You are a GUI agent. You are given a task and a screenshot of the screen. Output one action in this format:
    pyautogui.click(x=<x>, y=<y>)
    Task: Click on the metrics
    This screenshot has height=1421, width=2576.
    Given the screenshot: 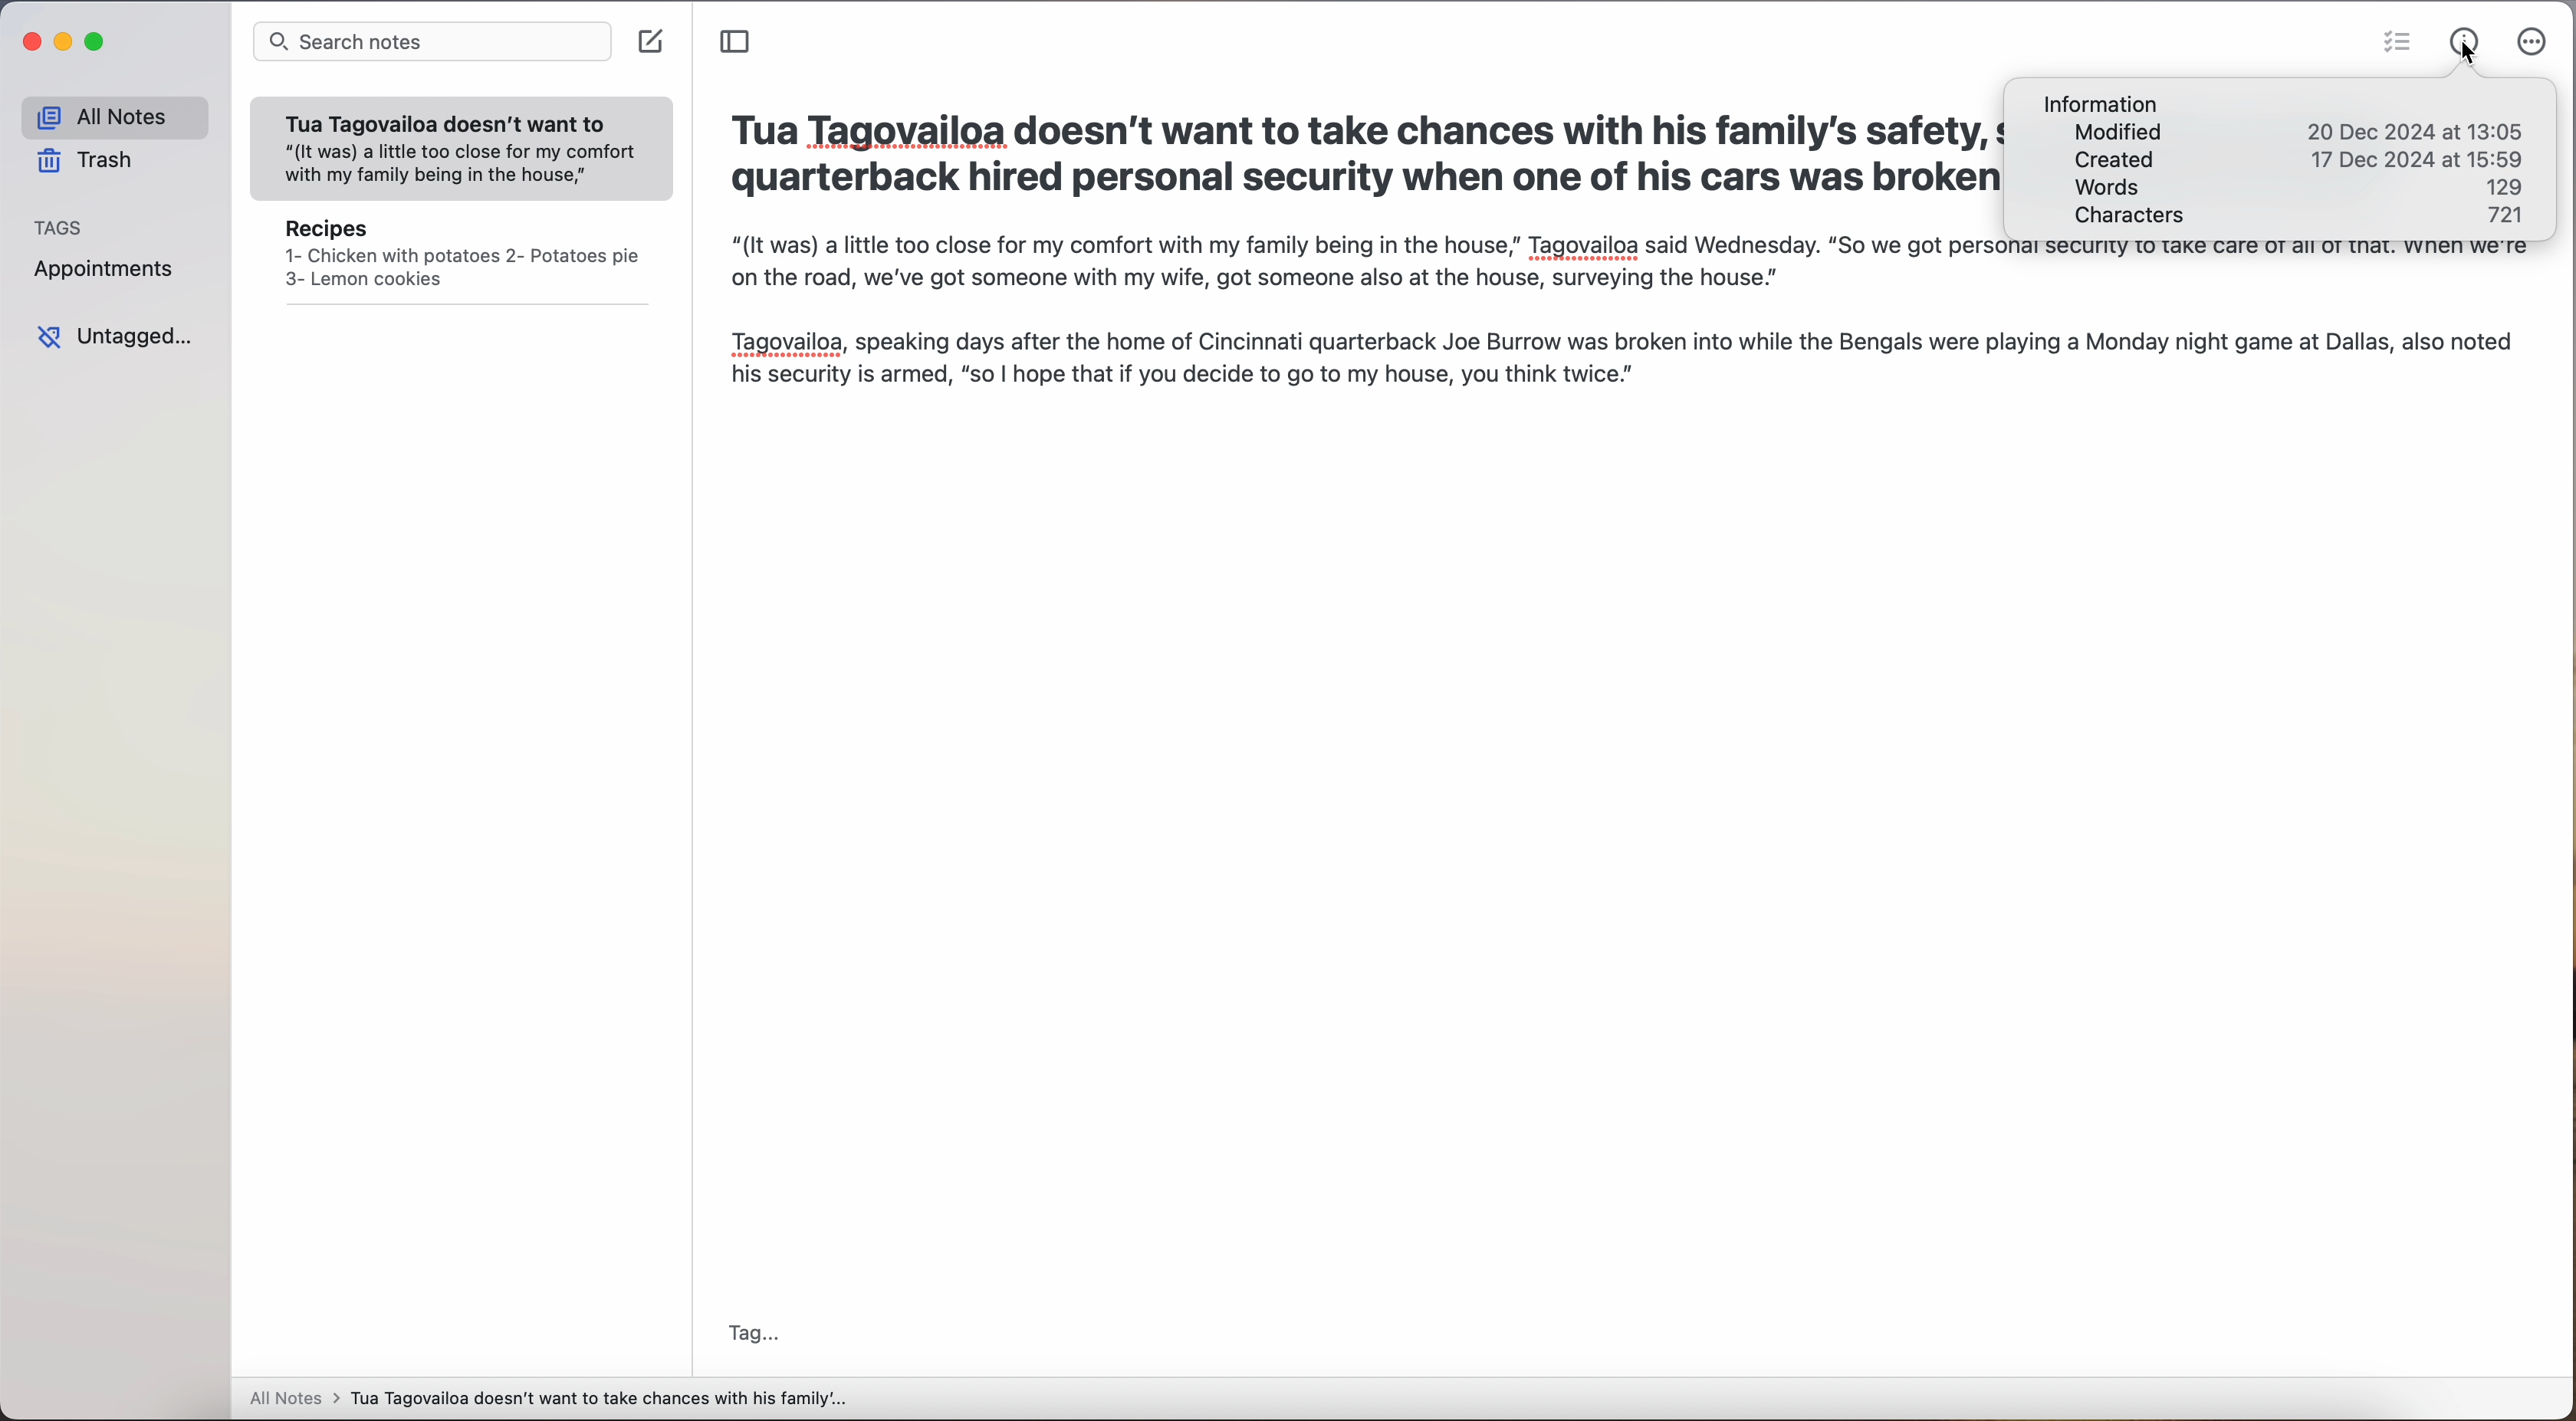 What is the action you would take?
    pyautogui.click(x=2462, y=29)
    